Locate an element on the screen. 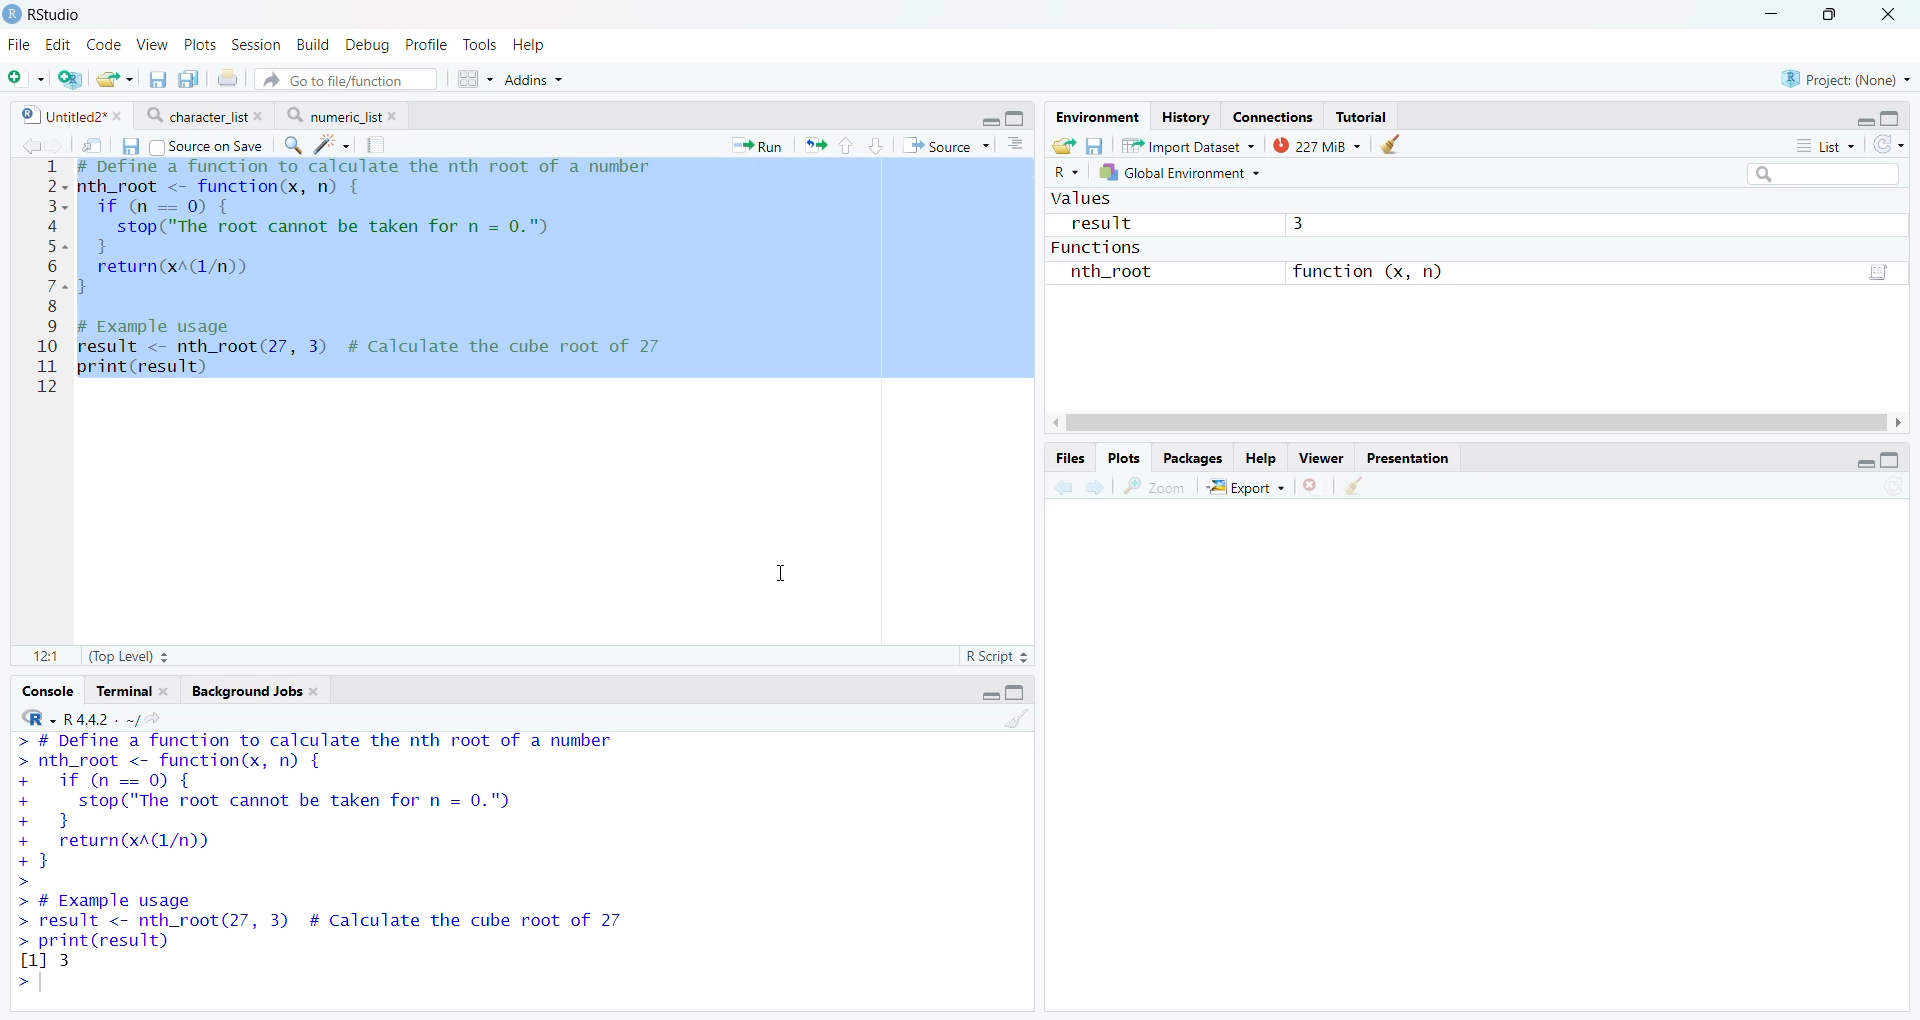  Go to previous source location is located at coordinates (29, 146).